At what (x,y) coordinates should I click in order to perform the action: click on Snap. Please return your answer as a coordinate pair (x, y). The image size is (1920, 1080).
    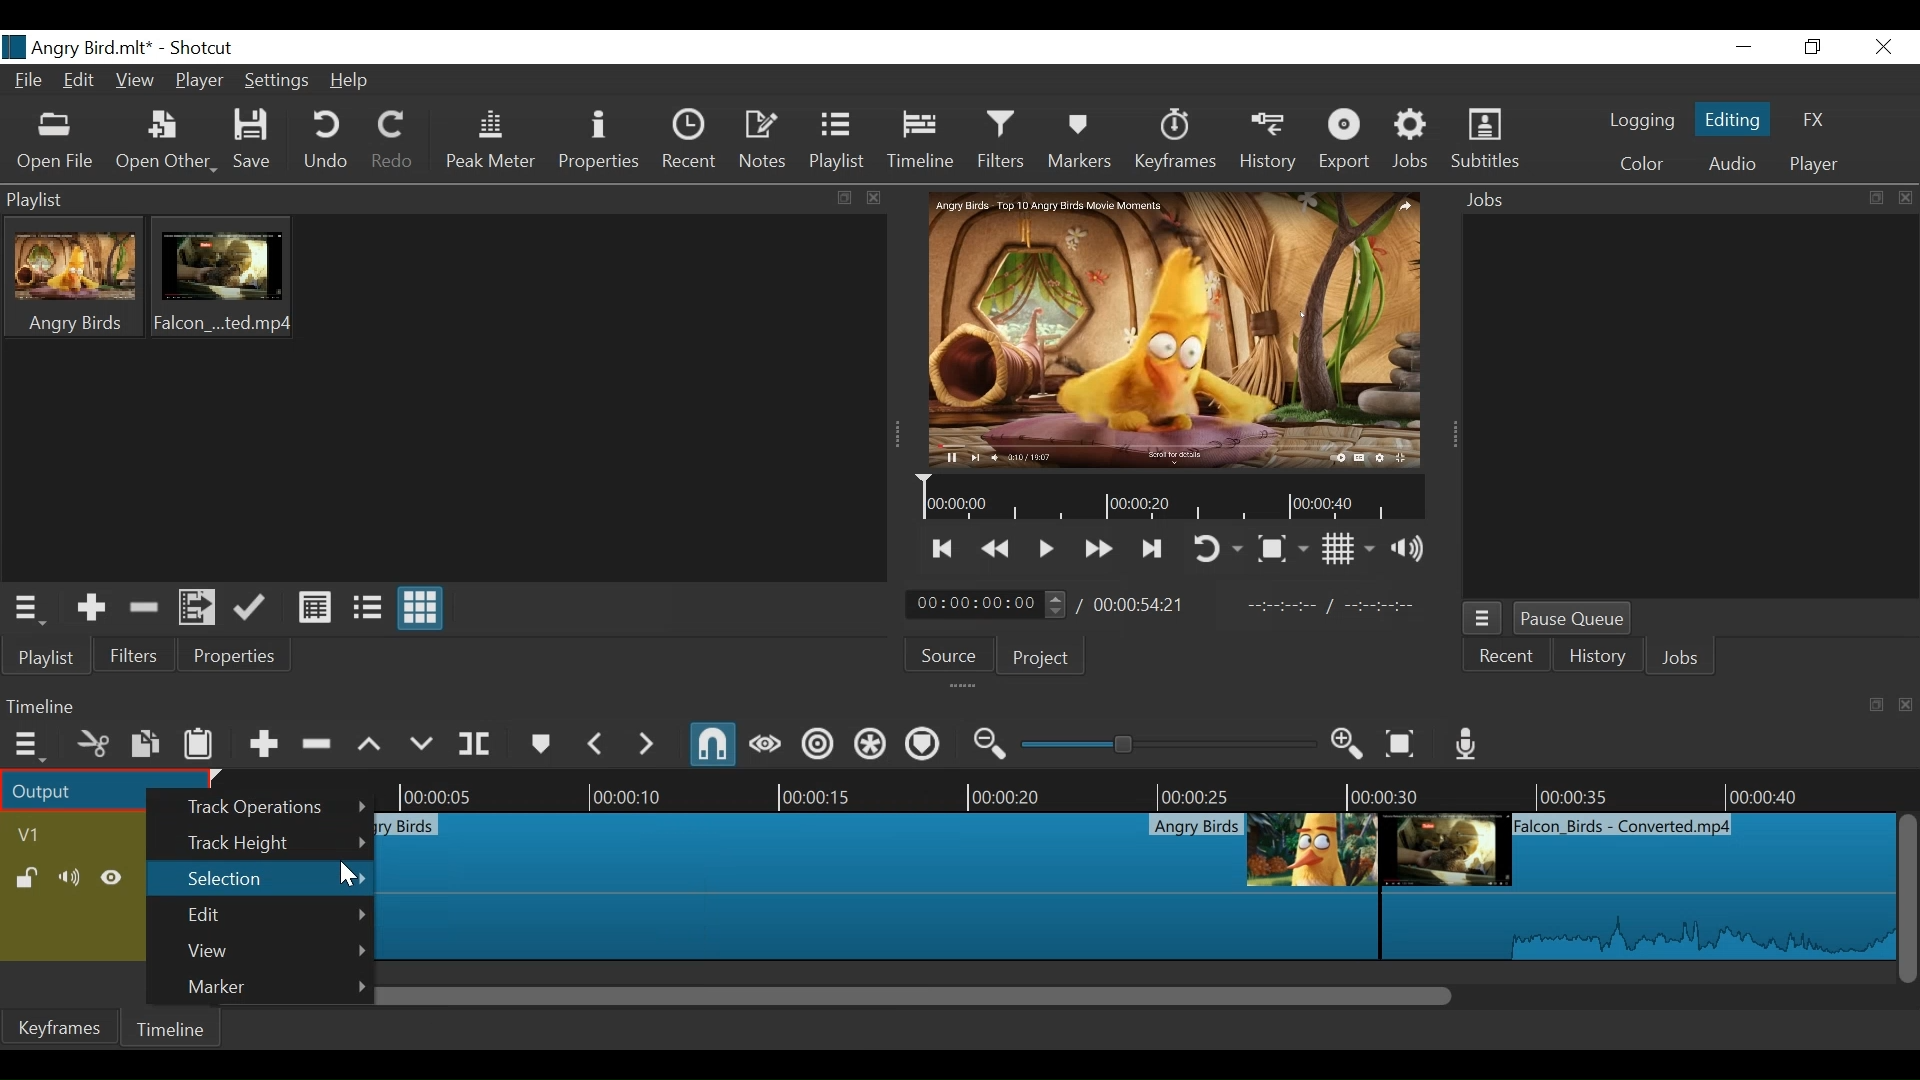
    Looking at the image, I should click on (715, 744).